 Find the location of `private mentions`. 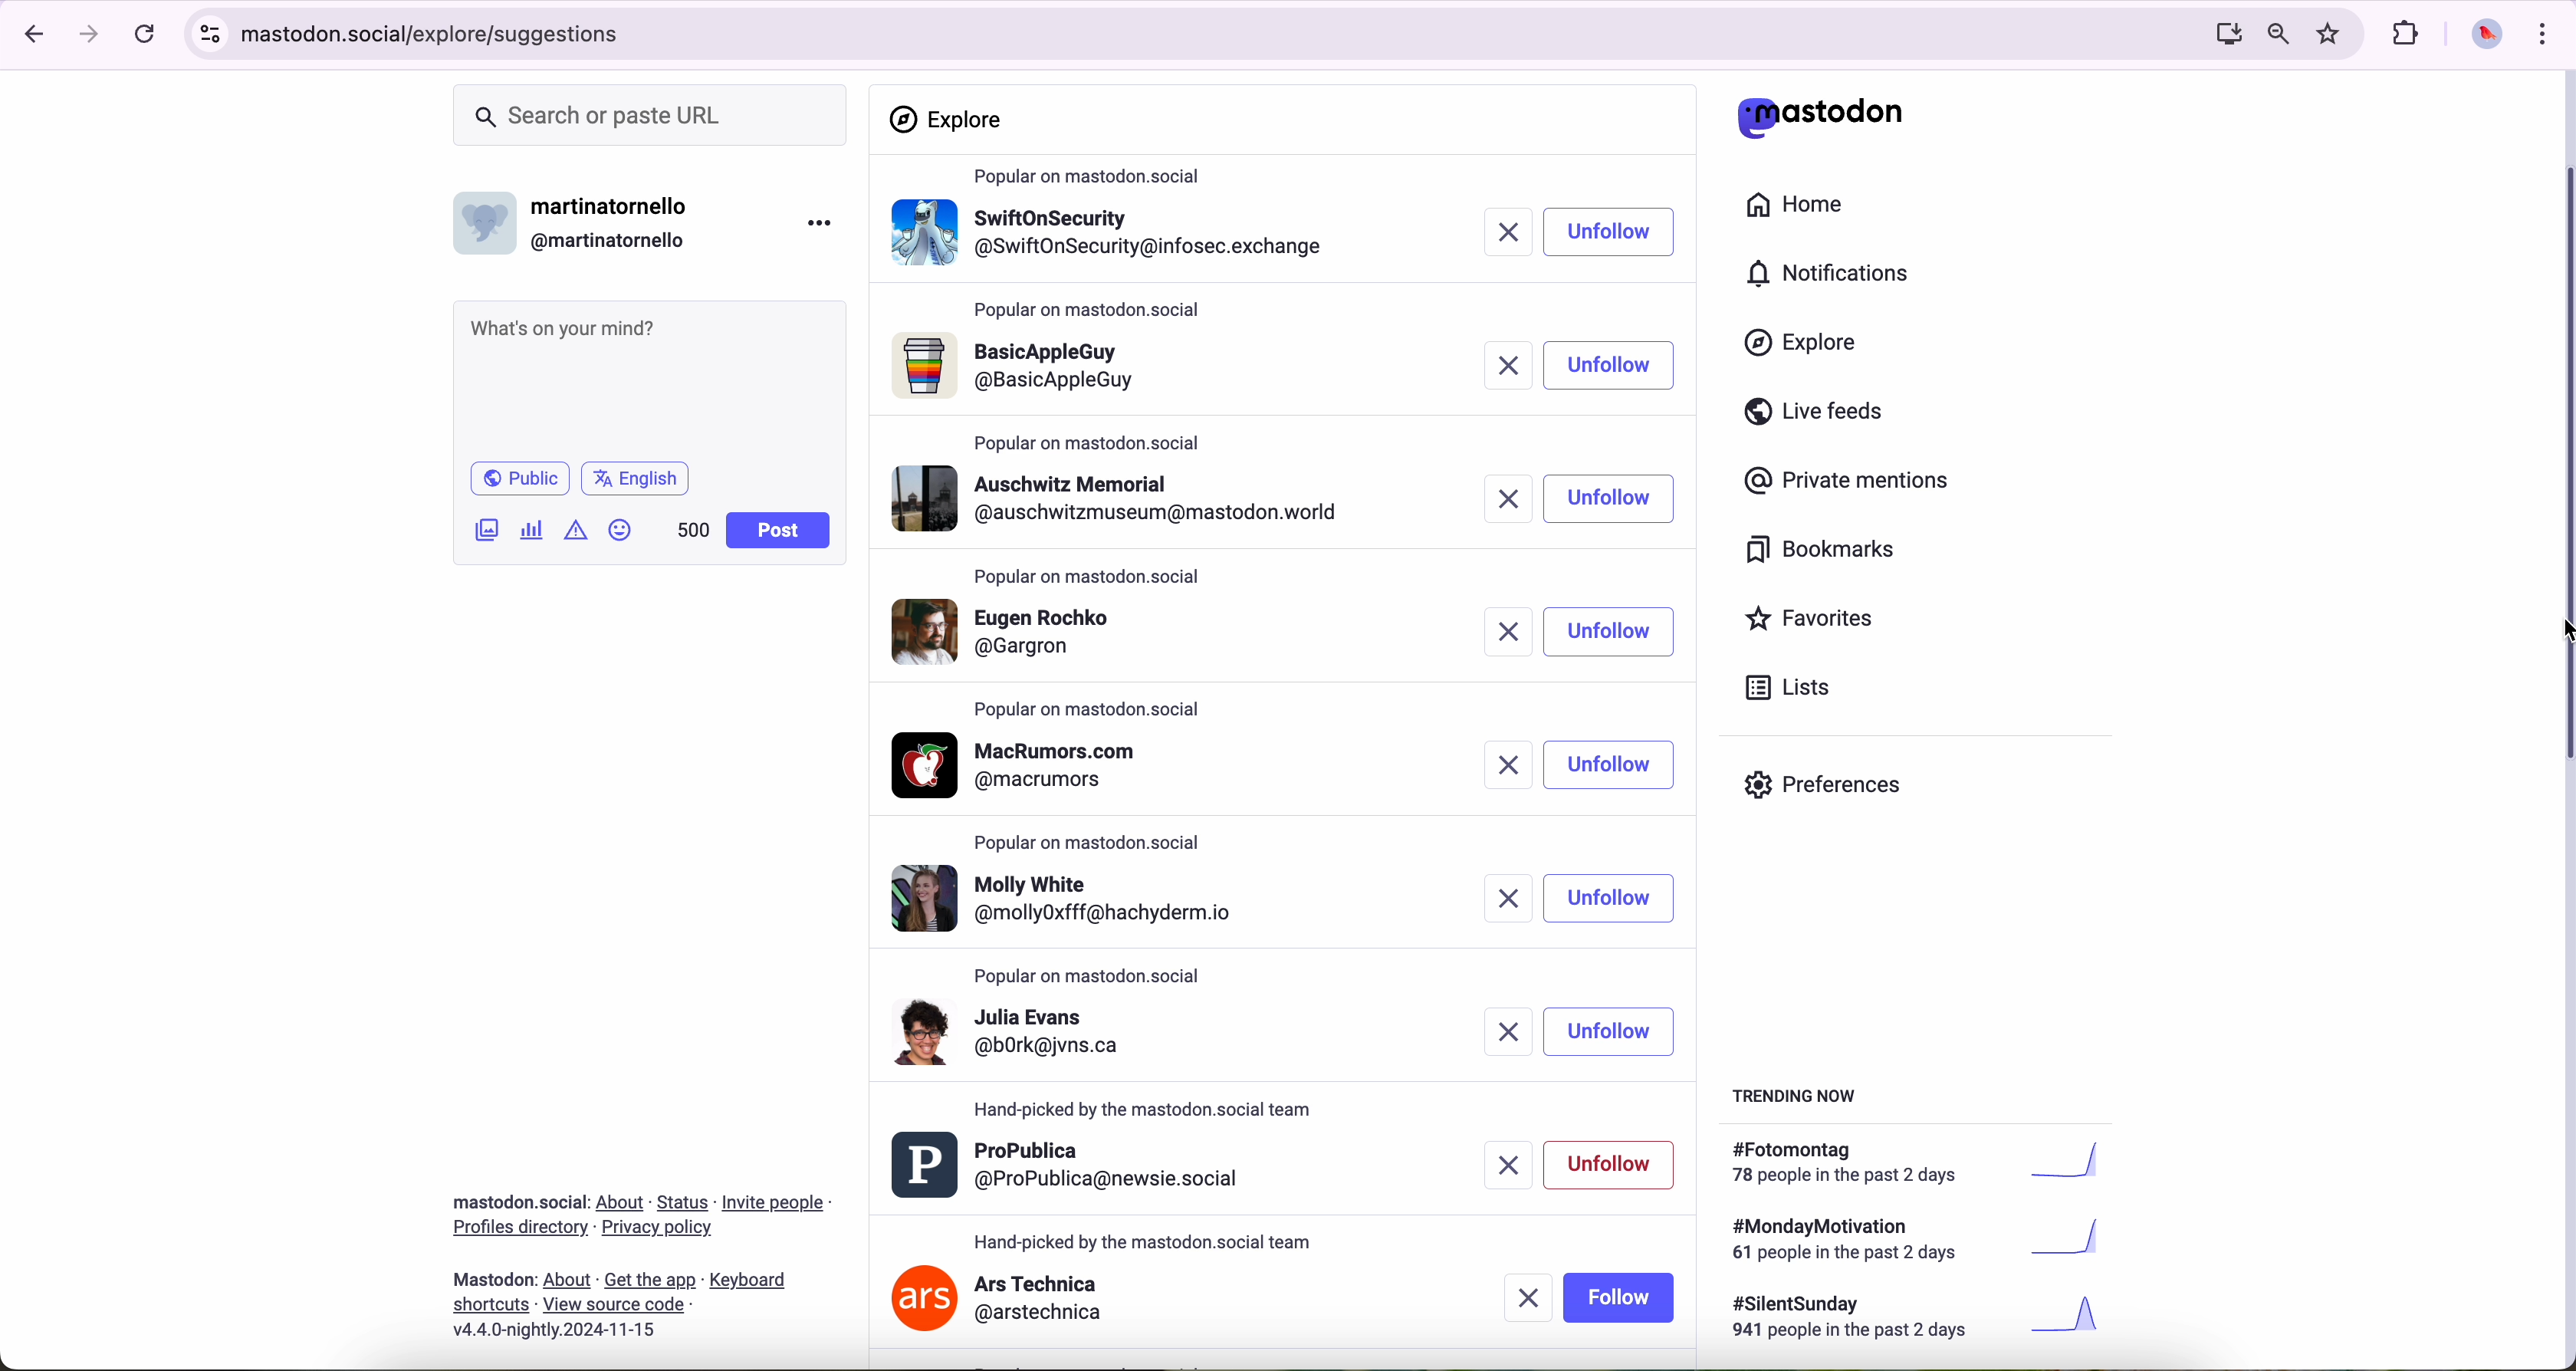

private mentions is located at coordinates (1848, 482).